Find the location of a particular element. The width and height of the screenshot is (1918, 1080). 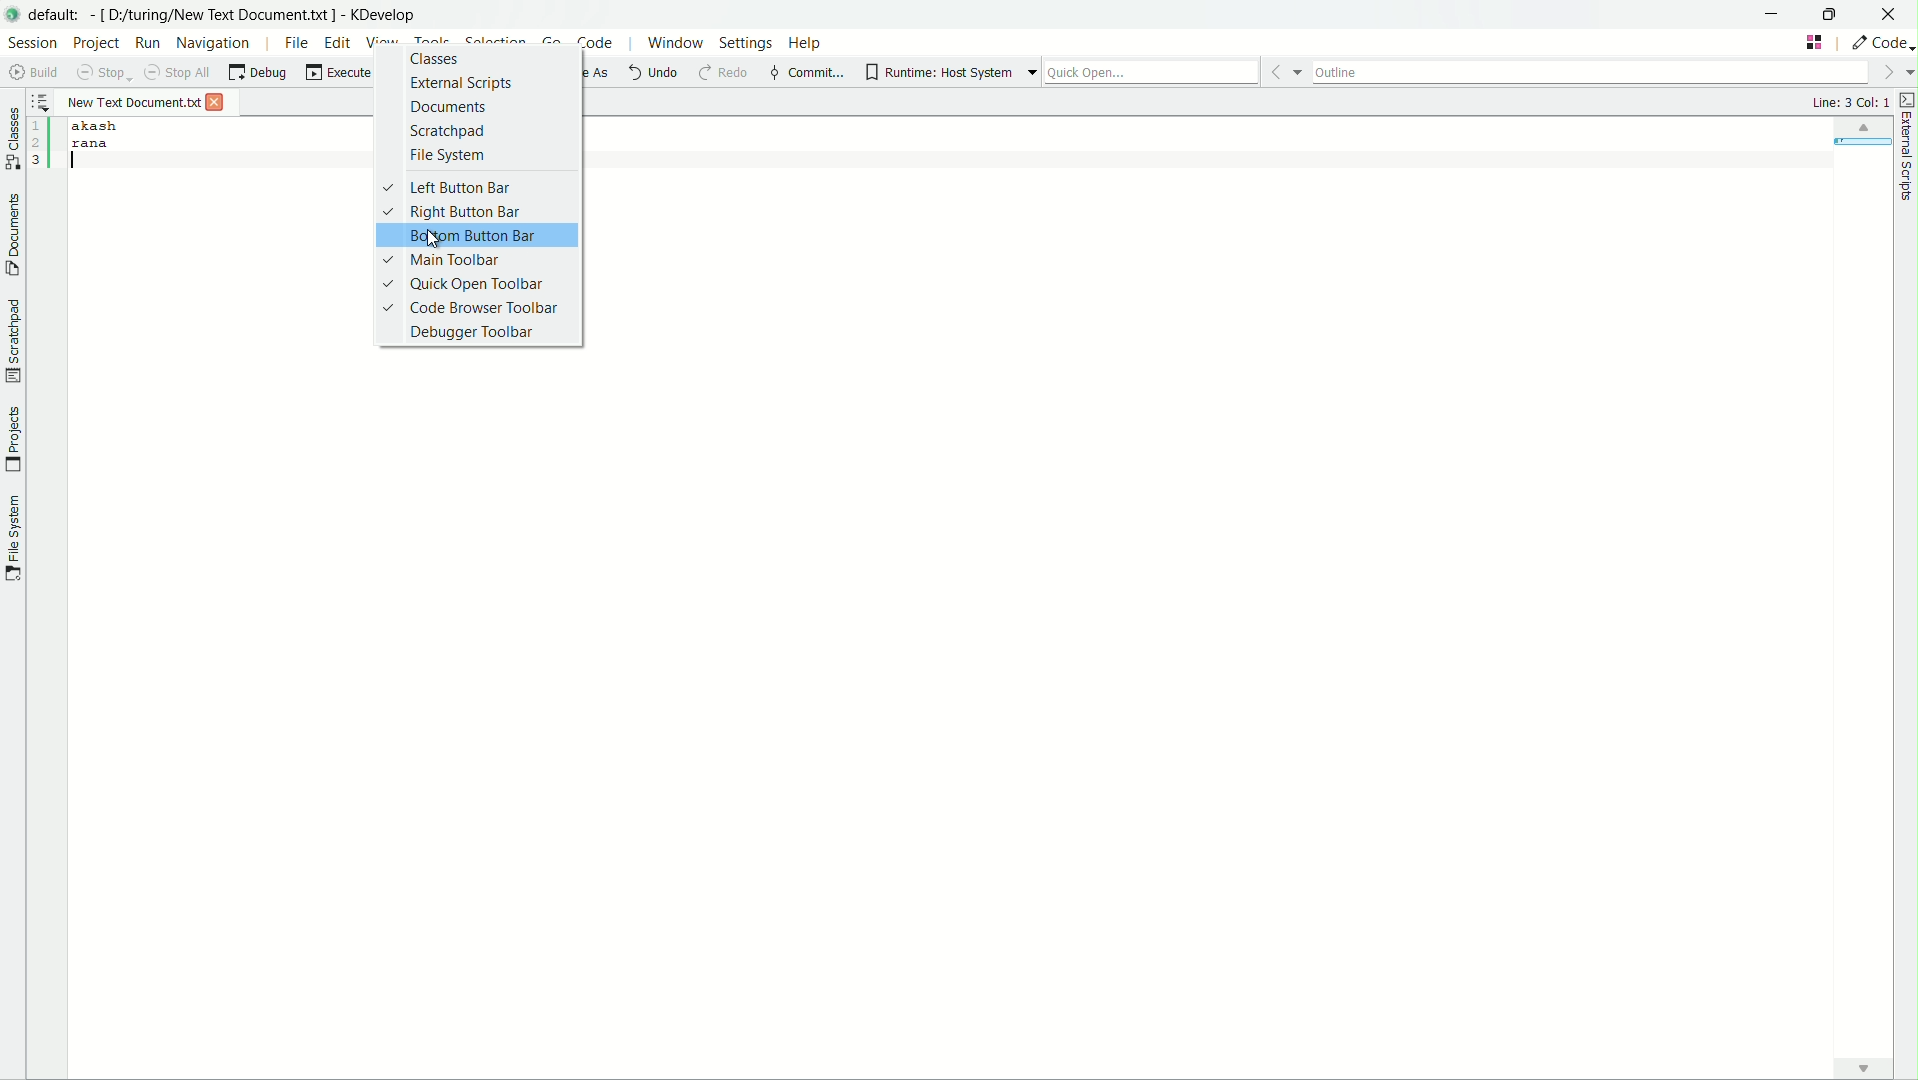

clickable button is located at coordinates (1863, 1068).